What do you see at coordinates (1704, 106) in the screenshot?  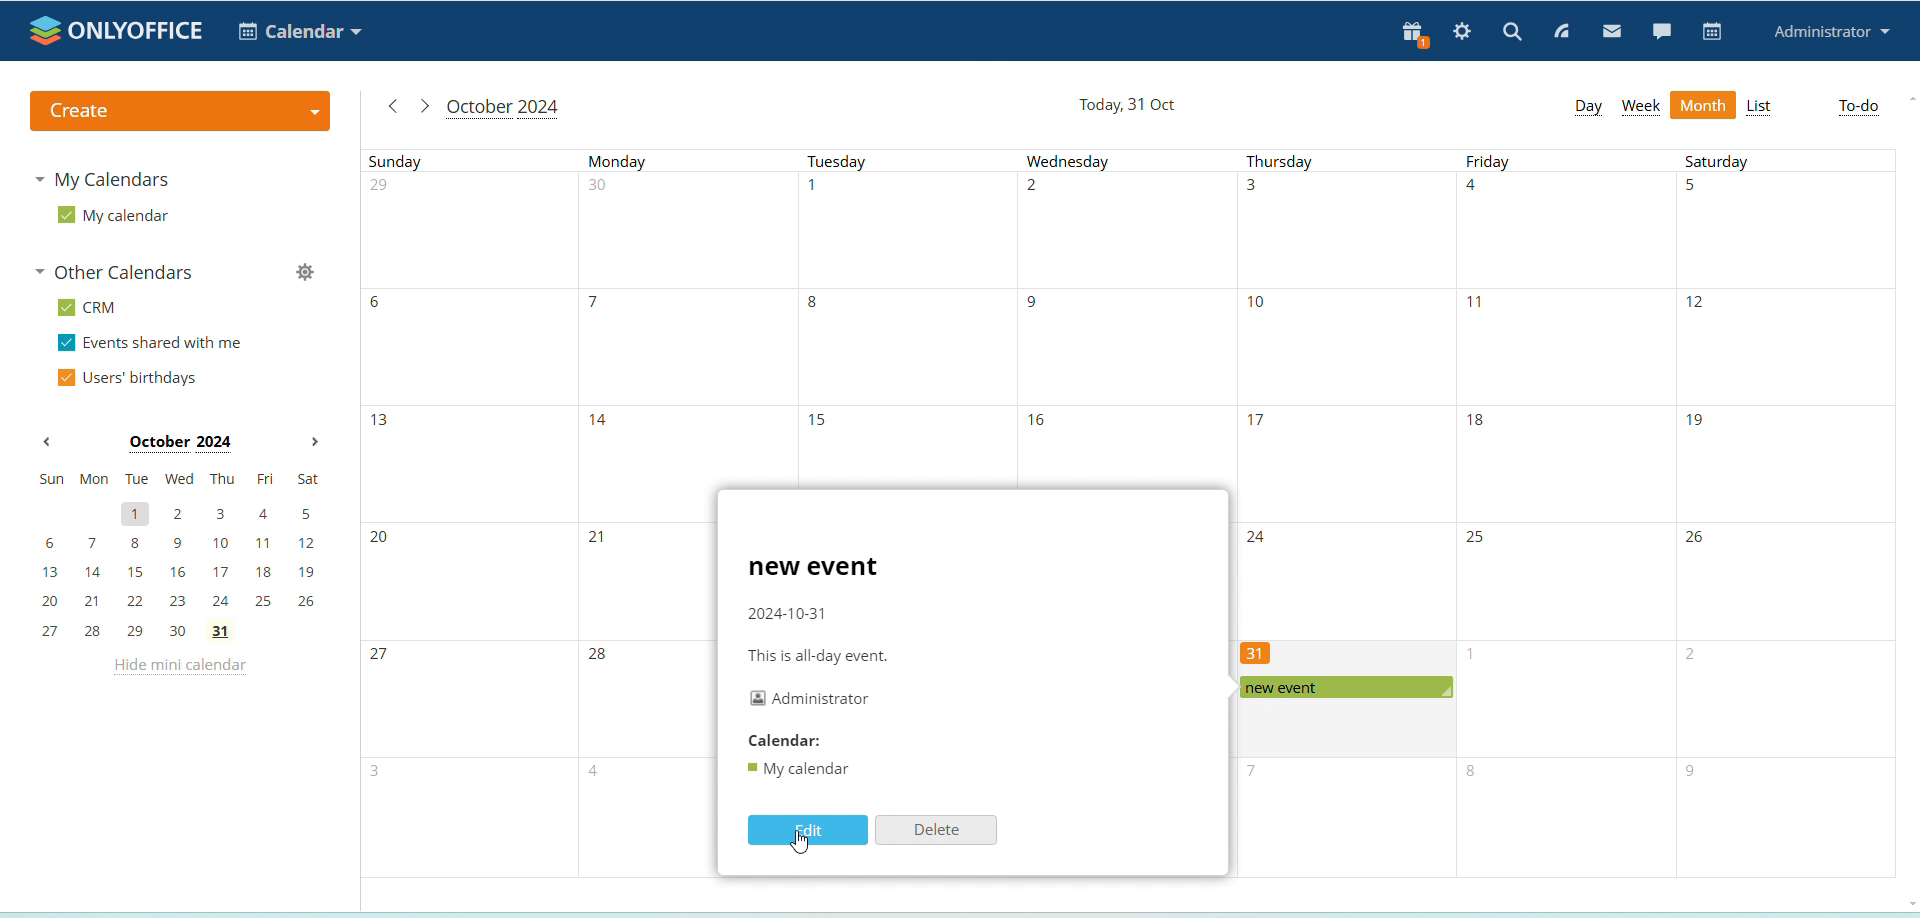 I see `month view` at bounding box center [1704, 106].